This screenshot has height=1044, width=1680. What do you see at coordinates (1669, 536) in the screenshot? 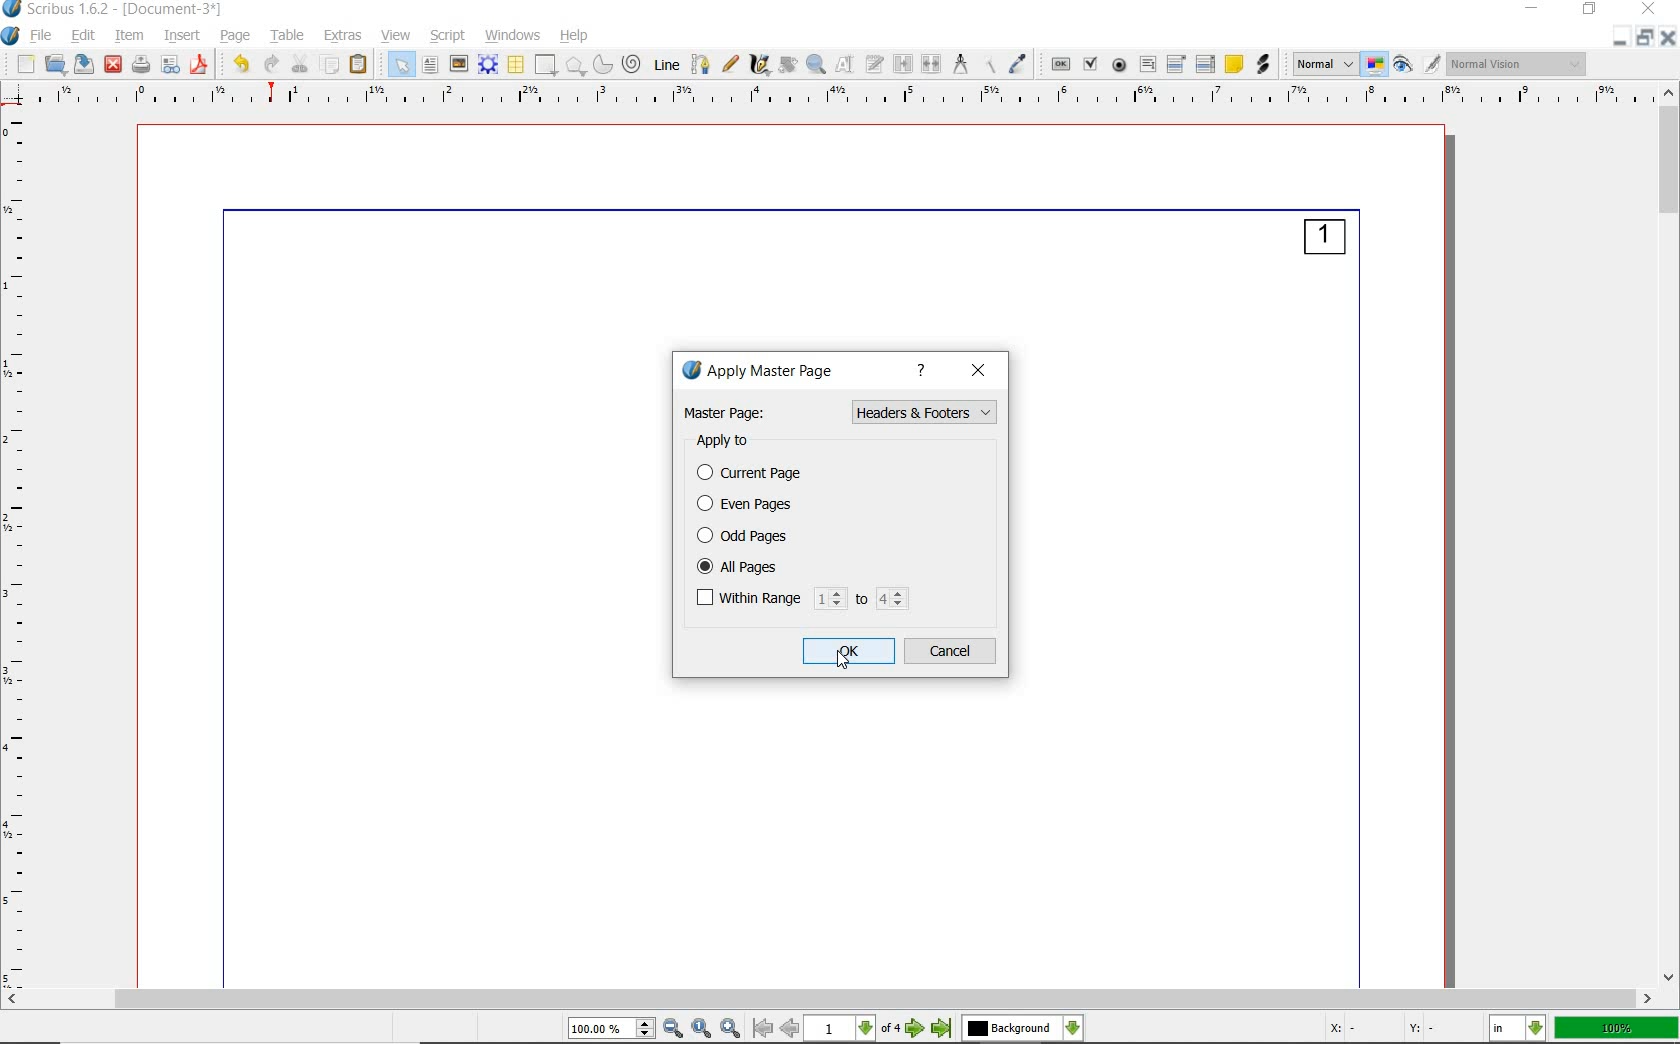
I see `scrollbar` at bounding box center [1669, 536].